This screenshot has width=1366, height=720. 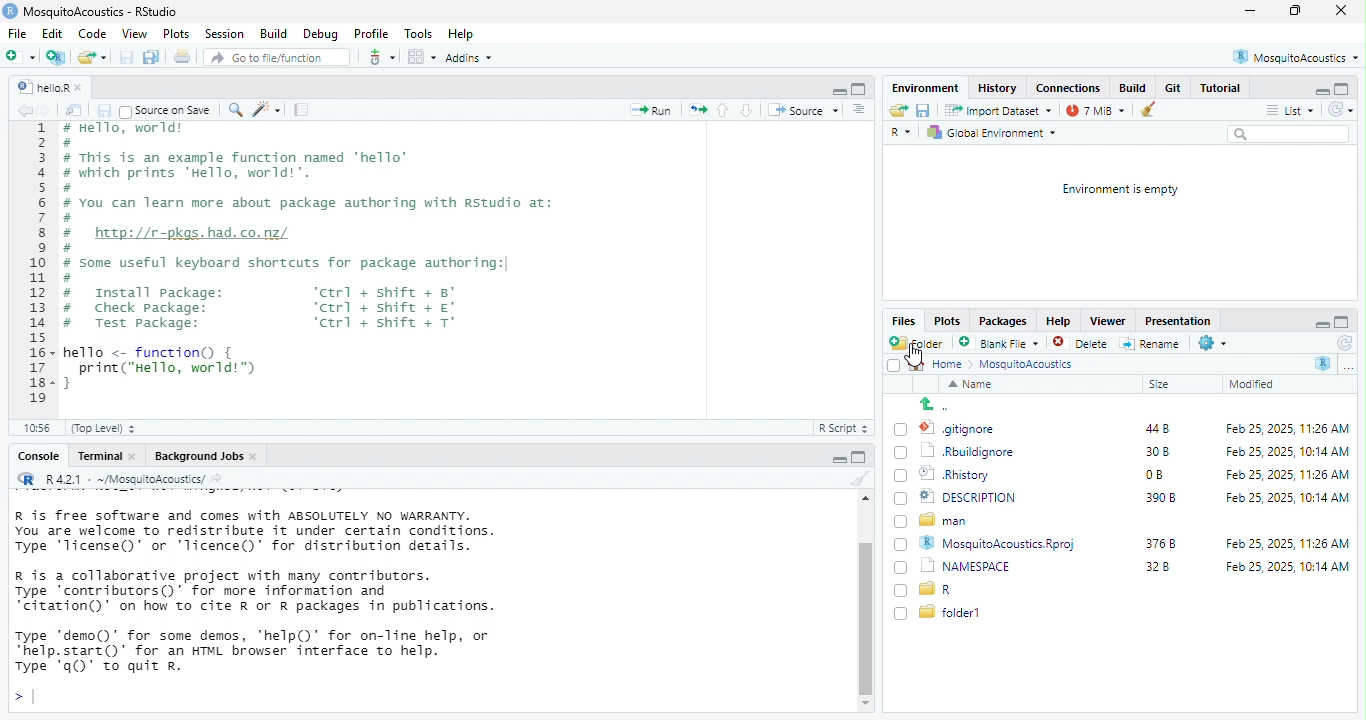 What do you see at coordinates (237, 111) in the screenshot?
I see `’ find /replace` at bounding box center [237, 111].